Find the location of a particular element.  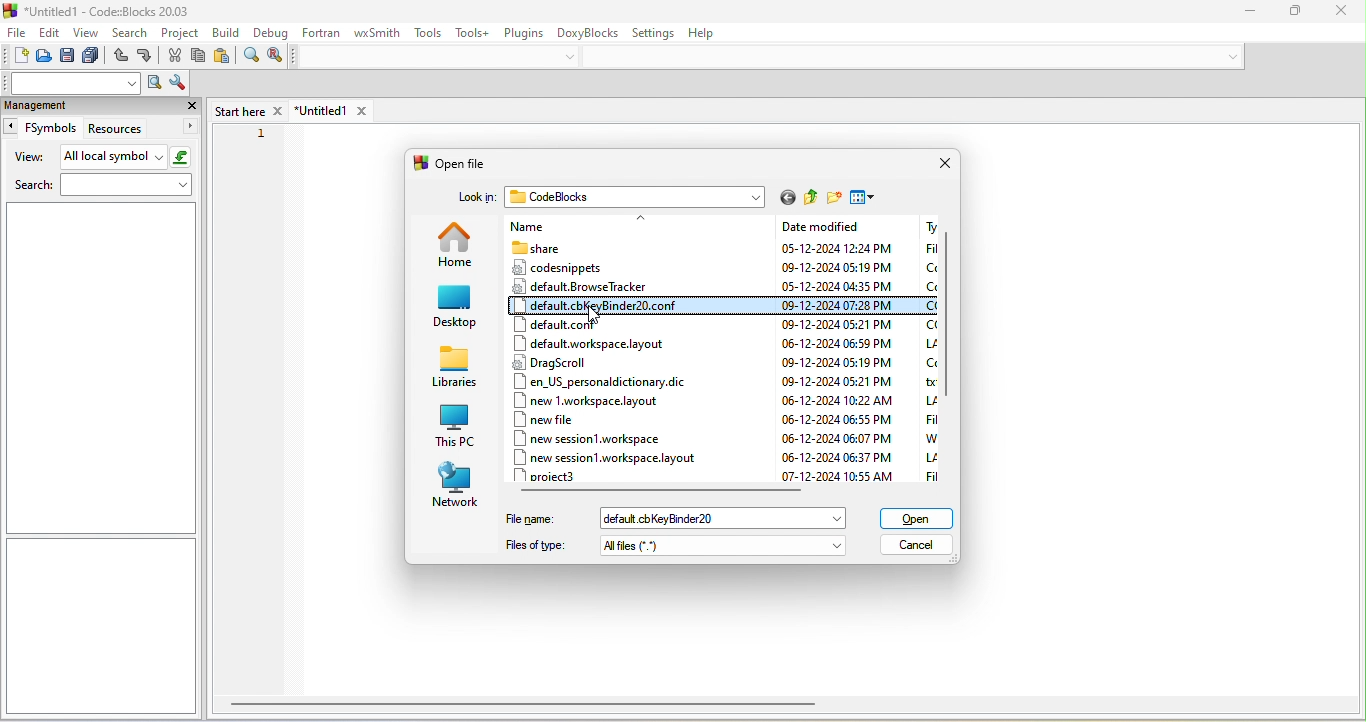

look in is located at coordinates (473, 201).